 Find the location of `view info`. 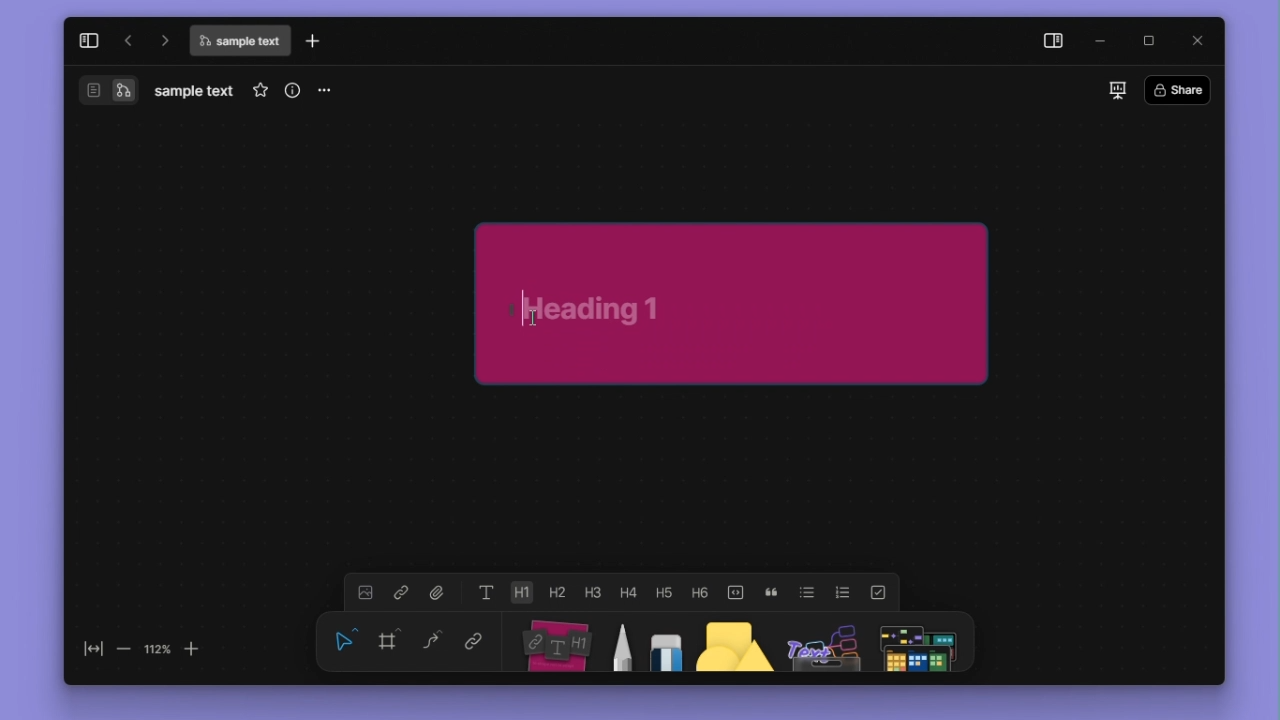

view info is located at coordinates (293, 90).